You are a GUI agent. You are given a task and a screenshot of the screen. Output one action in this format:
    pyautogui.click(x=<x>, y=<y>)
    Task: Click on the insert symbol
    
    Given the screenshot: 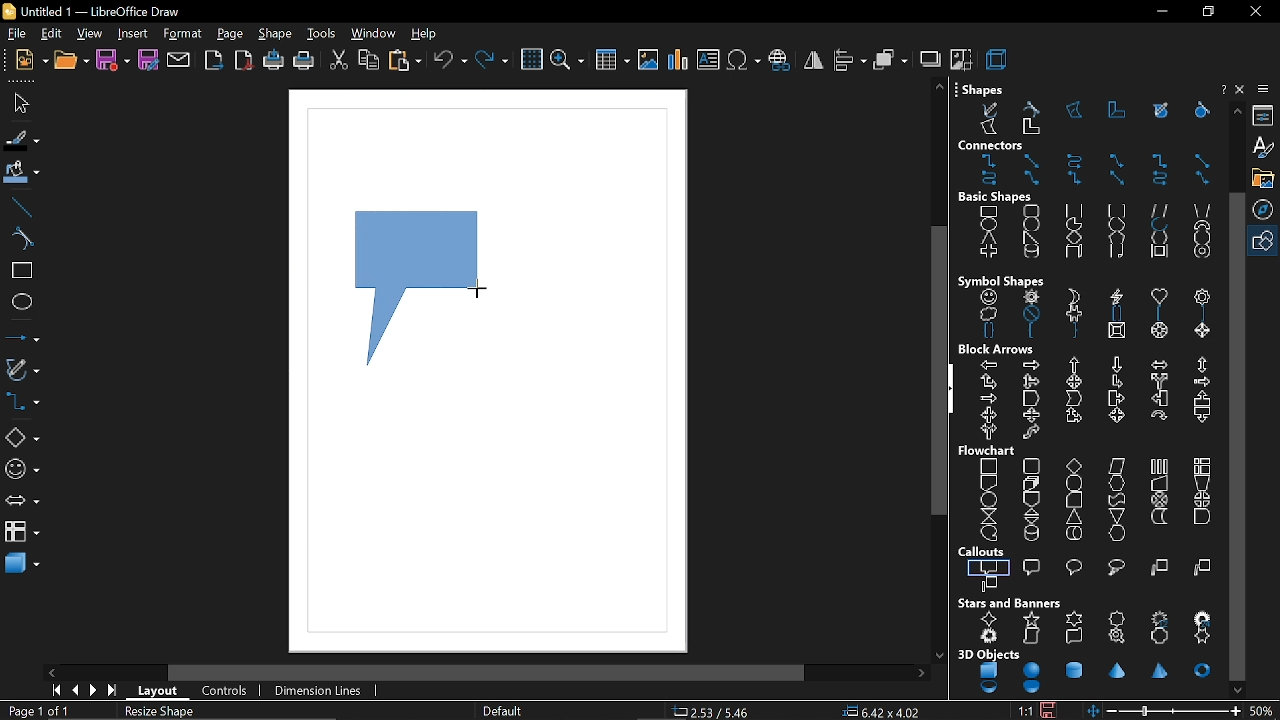 What is the action you would take?
    pyautogui.click(x=744, y=61)
    